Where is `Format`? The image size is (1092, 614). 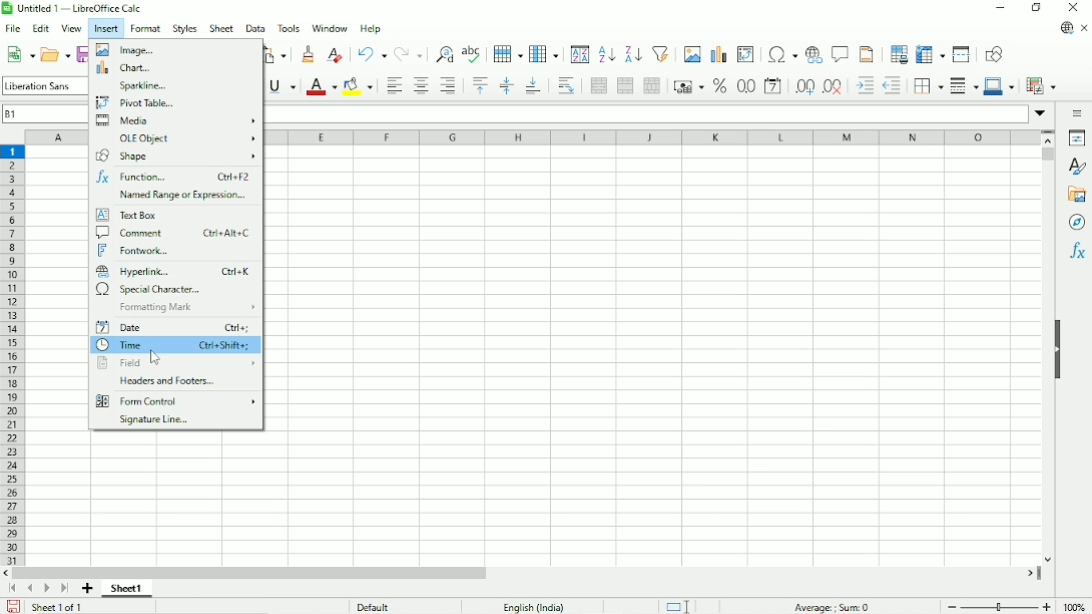
Format is located at coordinates (146, 28).